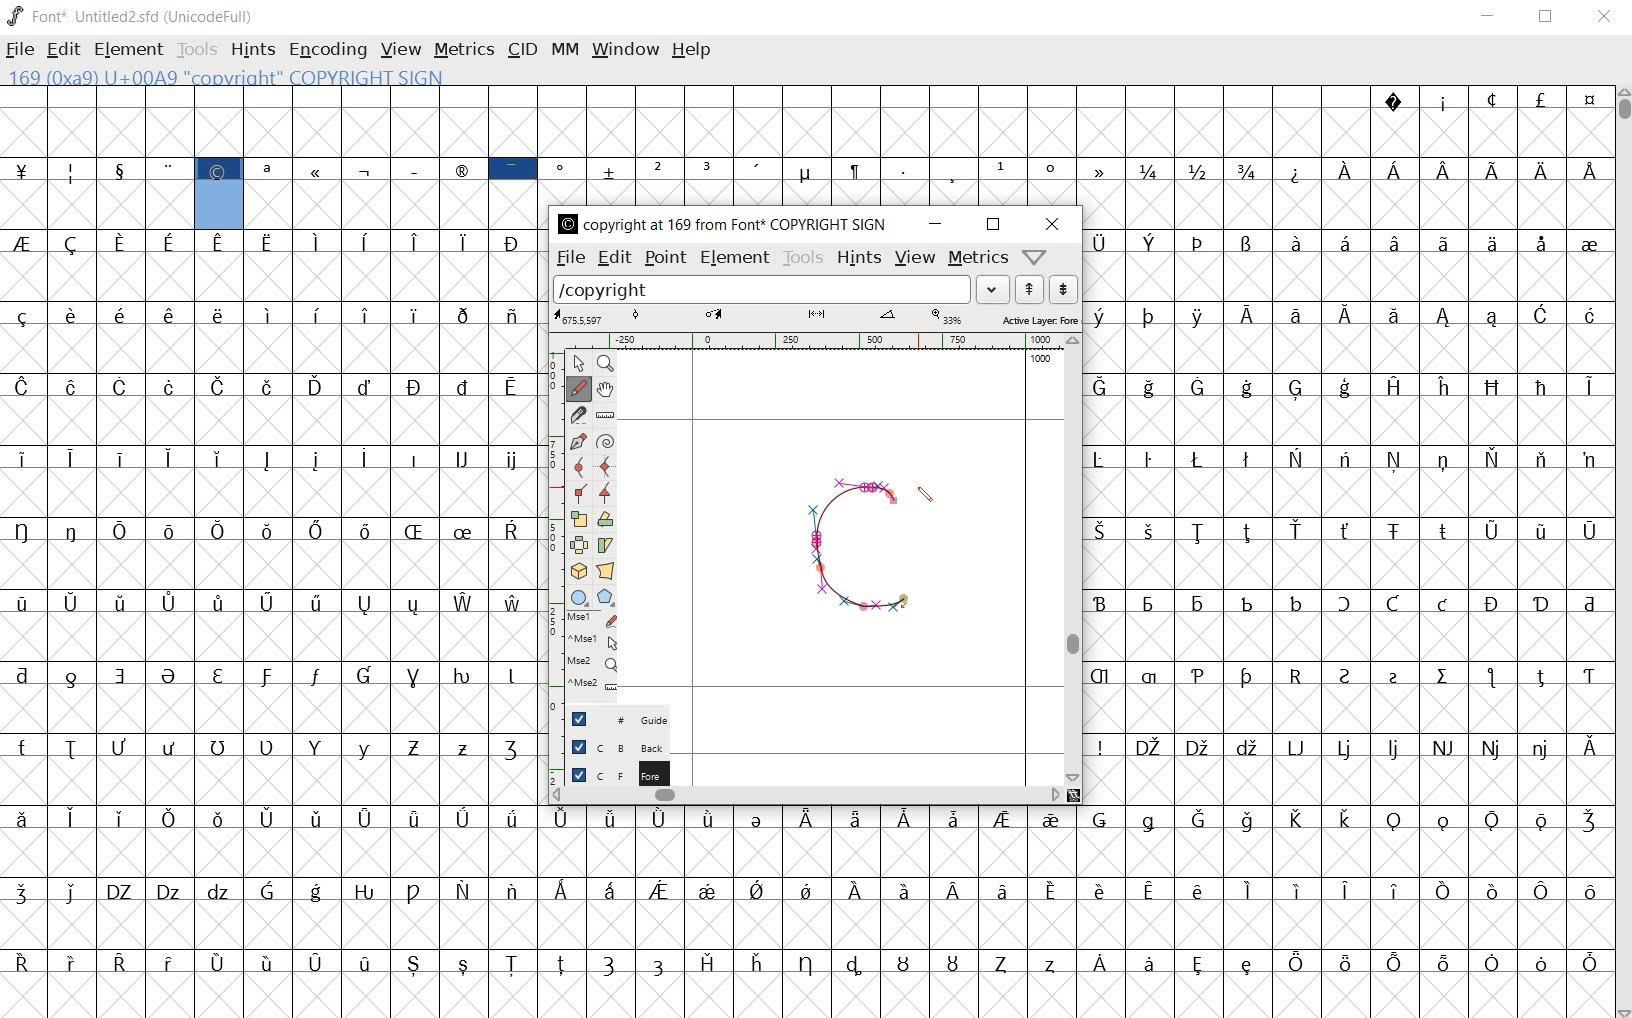 The width and height of the screenshot is (1632, 1018). What do you see at coordinates (802, 257) in the screenshot?
I see `tools` at bounding box center [802, 257].